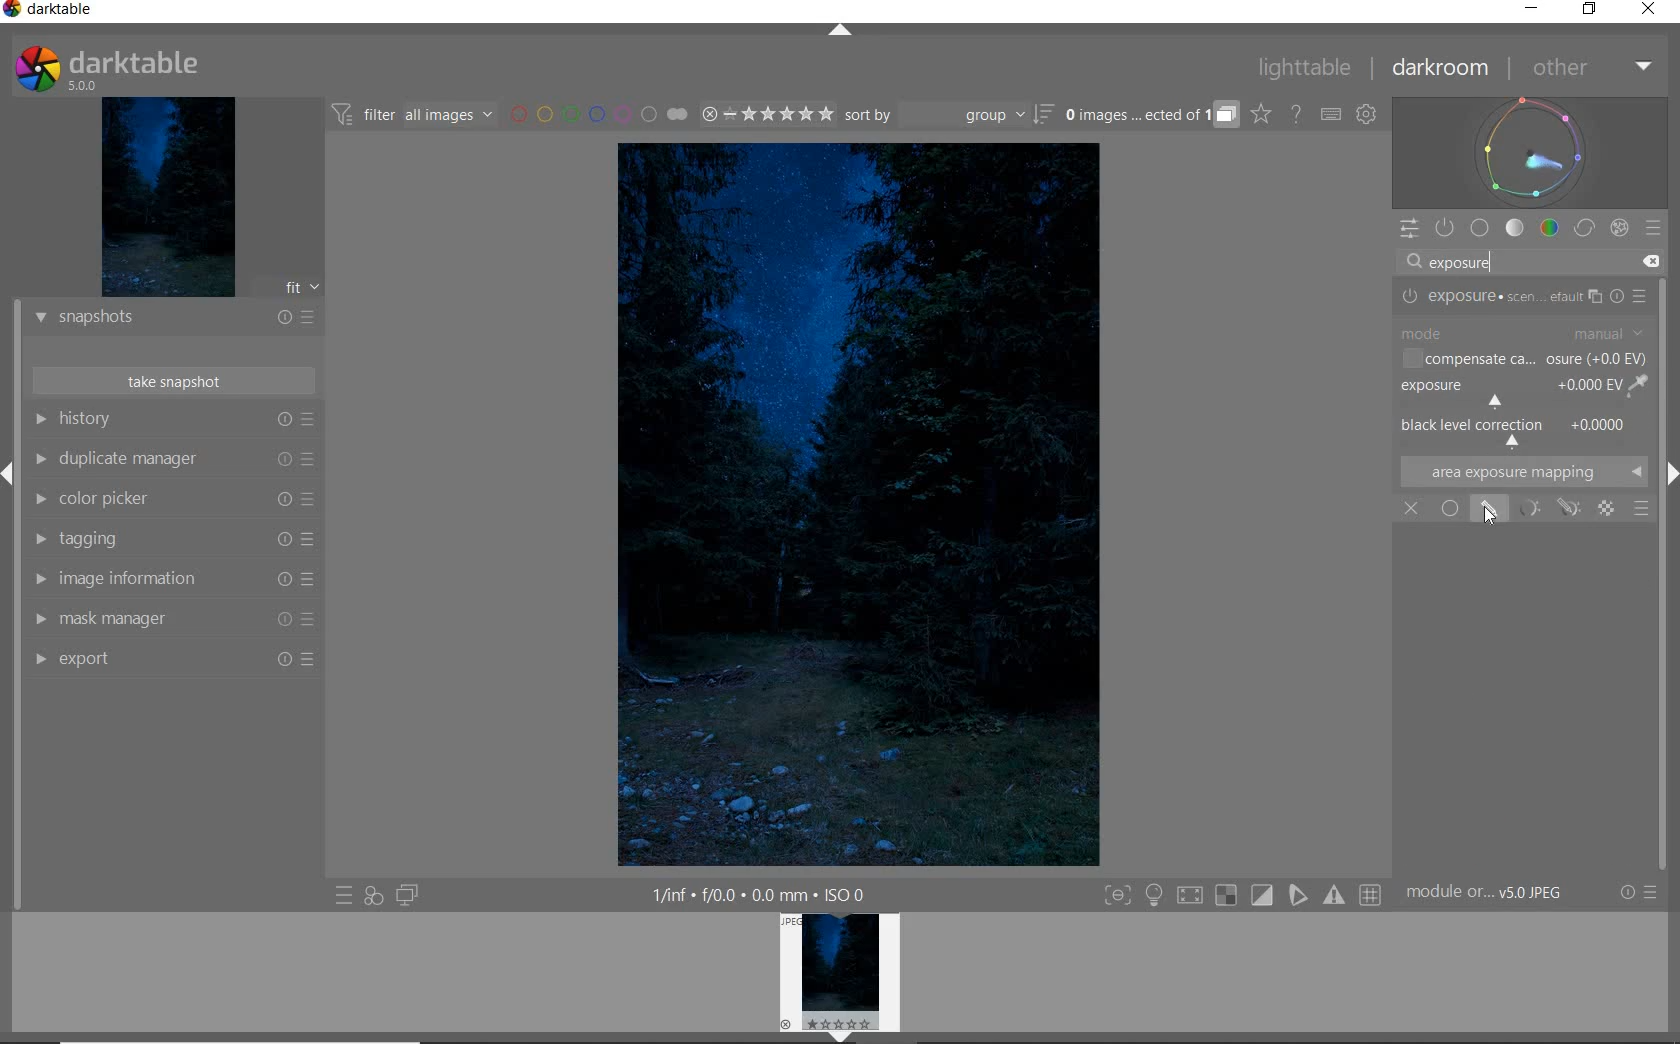 The width and height of the screenshot is (1680, 1044). What do you see at coordinates (1521, 297) in the screenshot?
I see `EXPOSURE` at bounding box center [1521, 297].